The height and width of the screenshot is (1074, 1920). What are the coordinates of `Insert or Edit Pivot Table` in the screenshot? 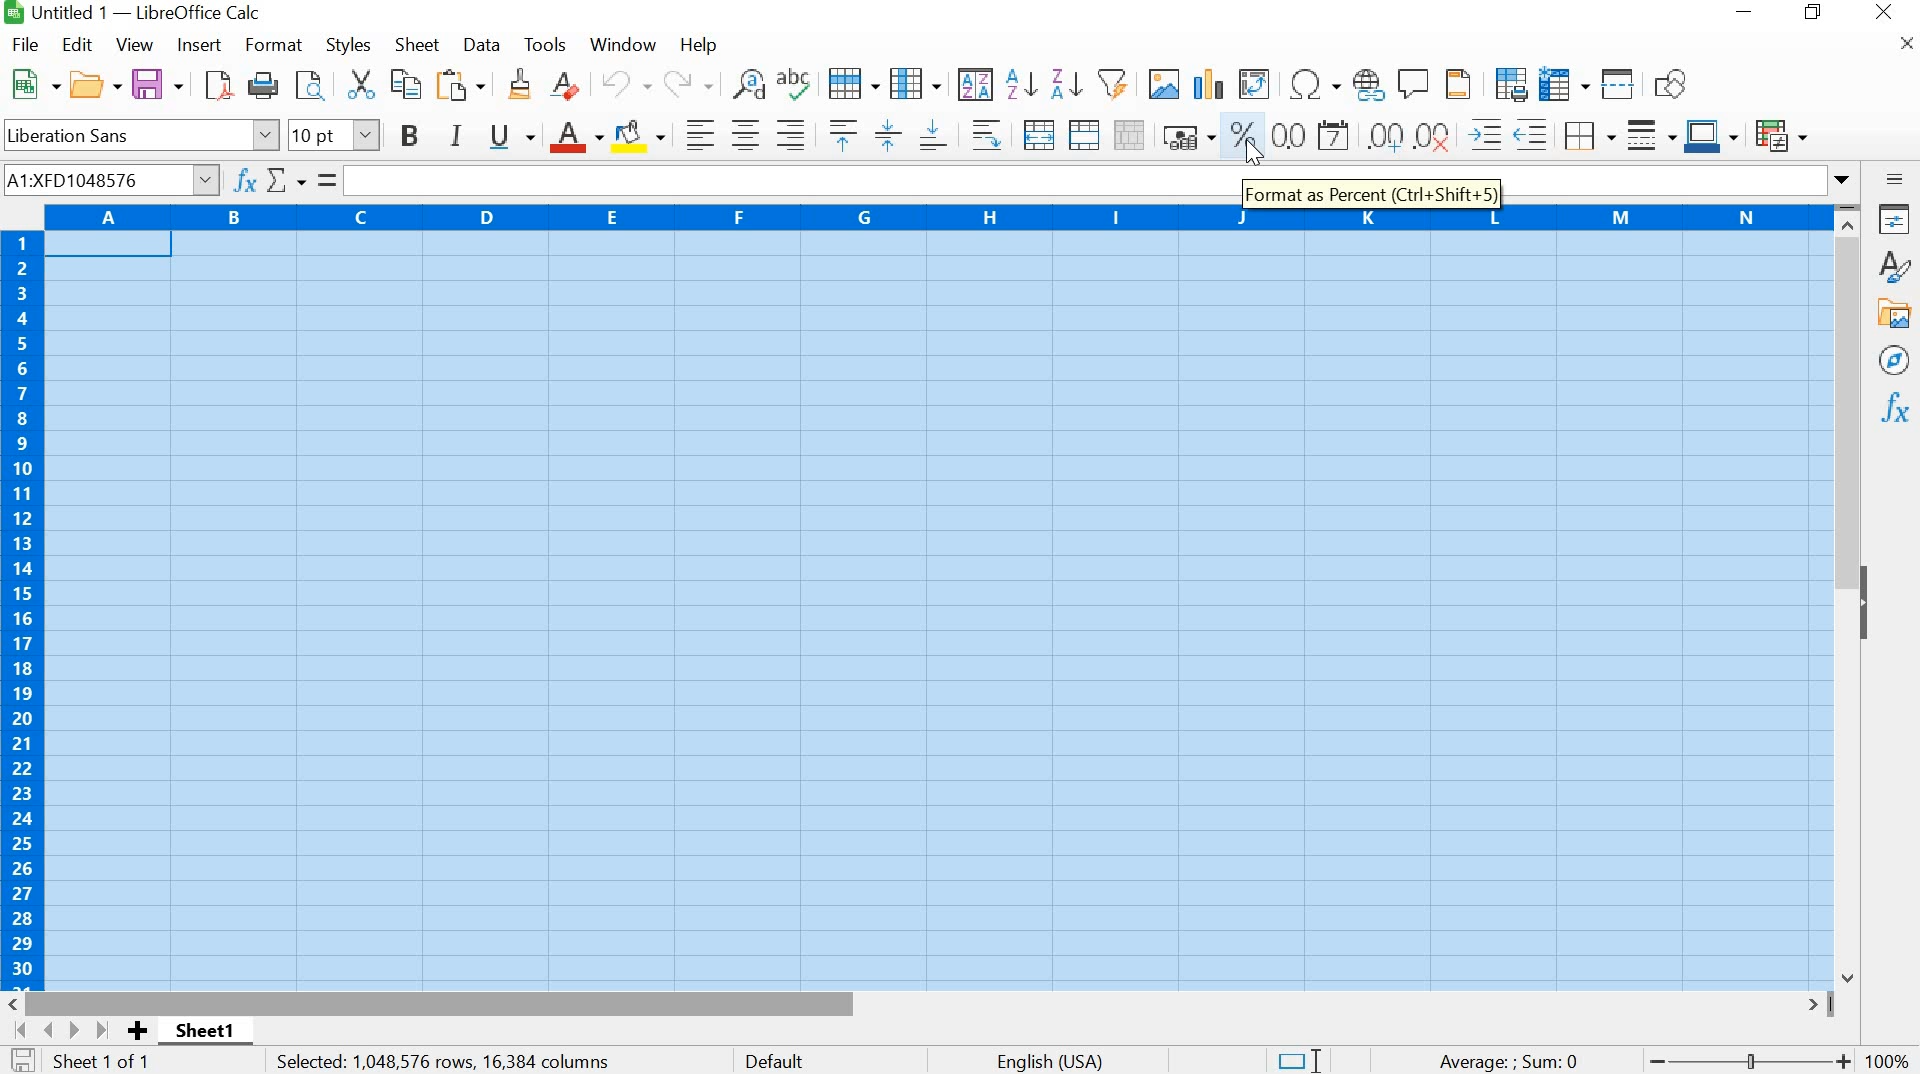 It's located at (1252, 82).